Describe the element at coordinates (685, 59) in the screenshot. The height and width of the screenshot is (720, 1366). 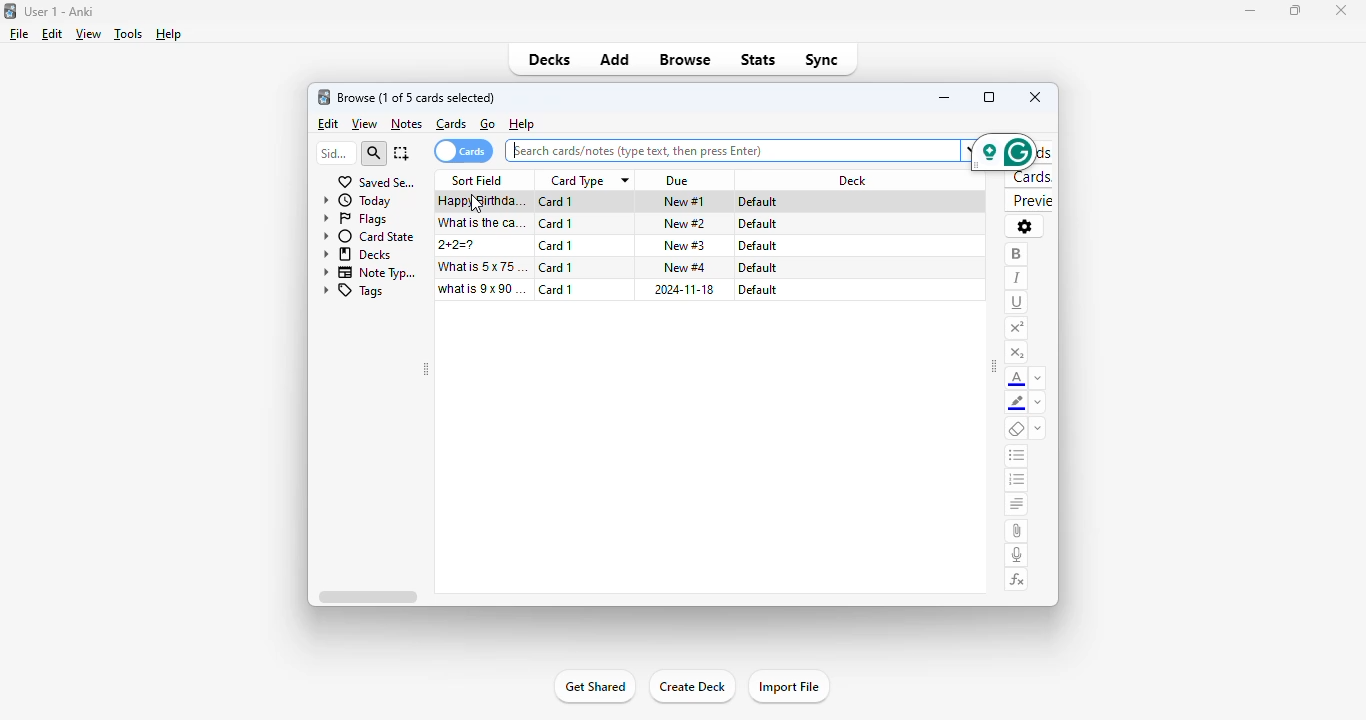
I see `browse` at that location.